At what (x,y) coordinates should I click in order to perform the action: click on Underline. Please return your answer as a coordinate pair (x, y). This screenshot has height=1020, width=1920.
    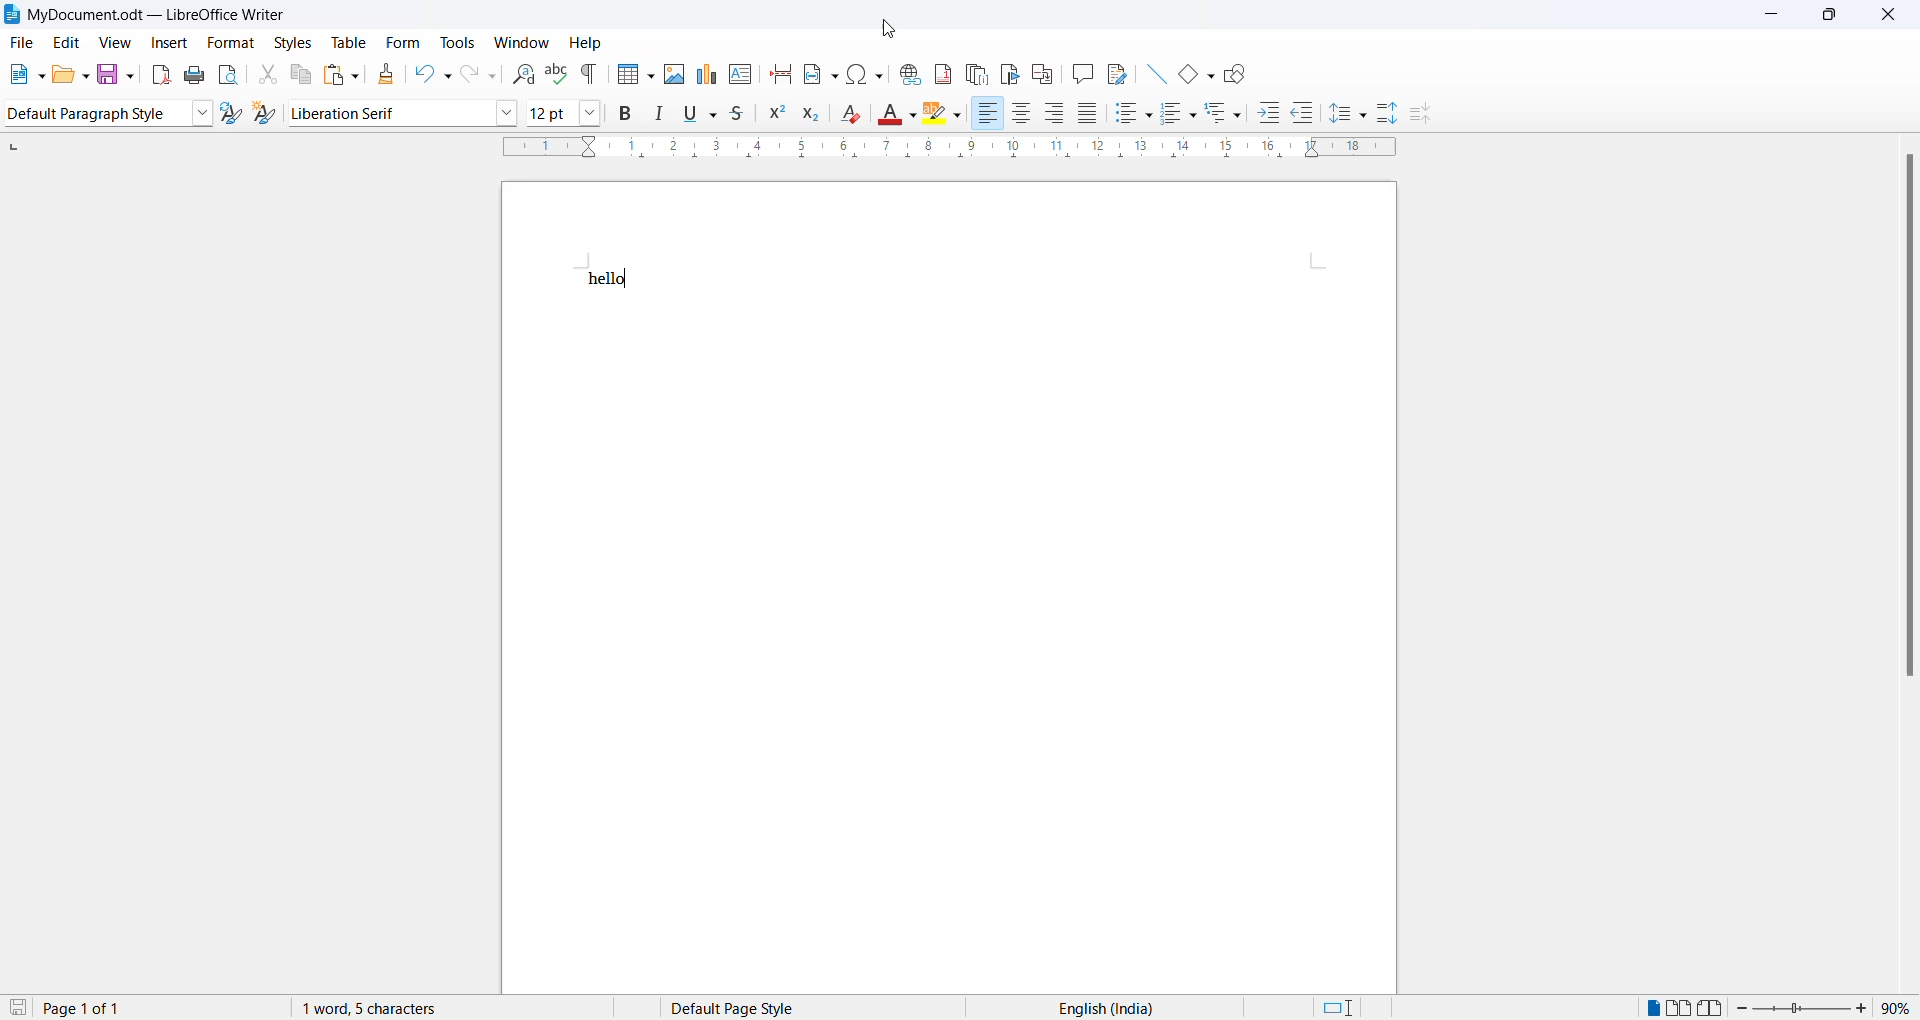
    Looking at the image, I should click on (698, 117).